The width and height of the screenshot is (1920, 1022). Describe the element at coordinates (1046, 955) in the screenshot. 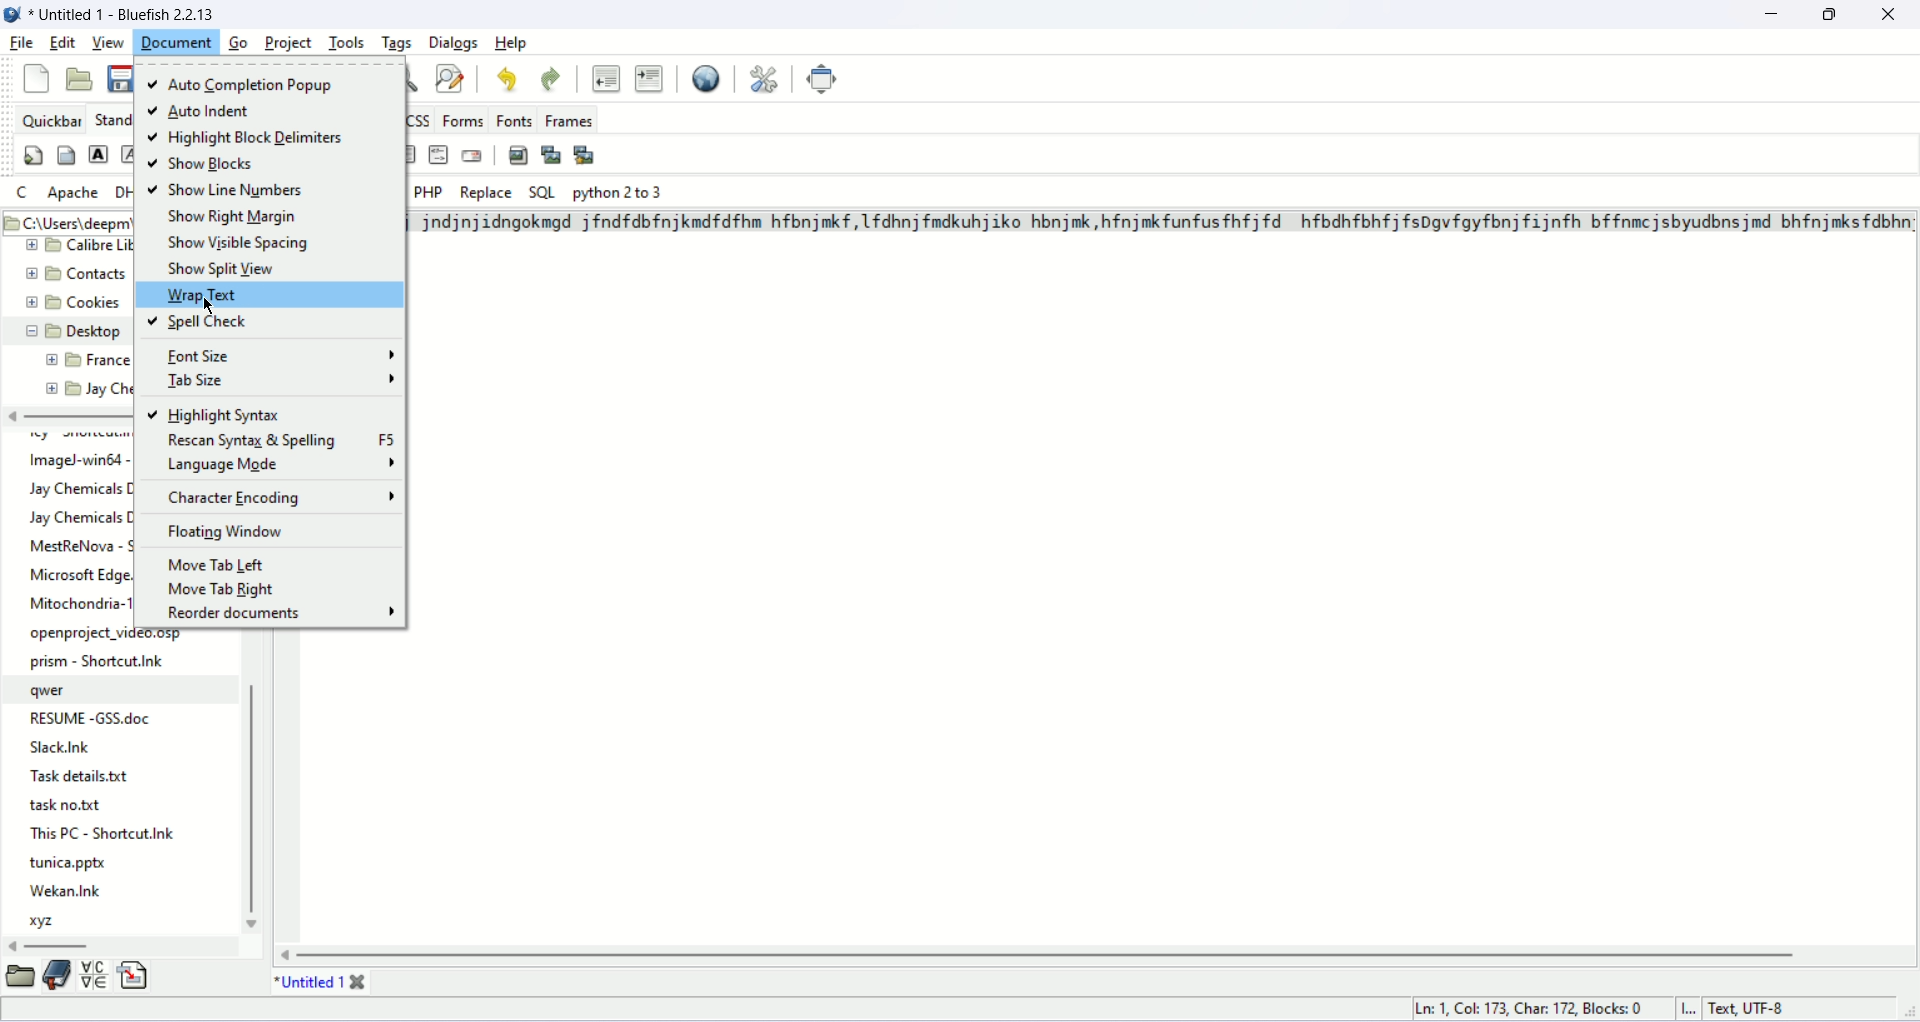

I see `vertical scroll bar` at that location.